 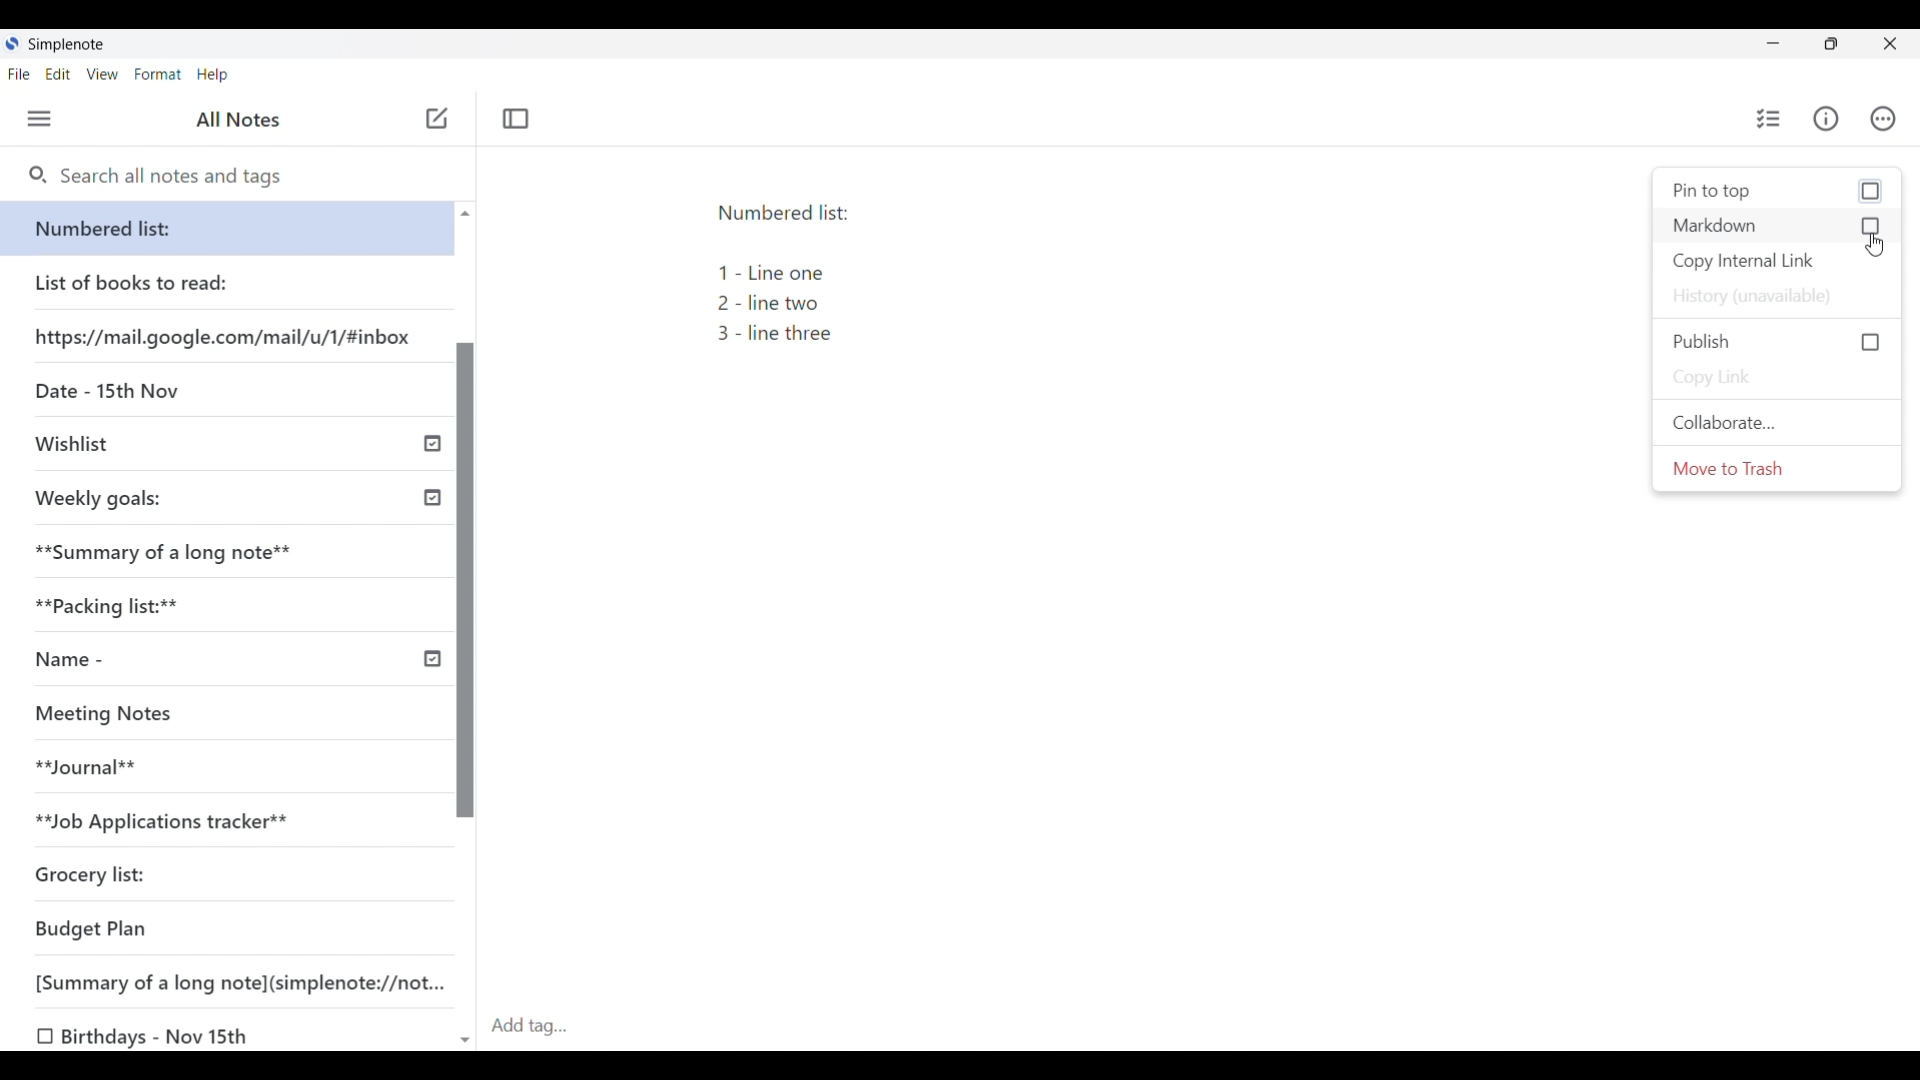 What do you see at coordinates (67, 44) in the screenshot?
I see `Simplenote` at bounding box center [67, 44].